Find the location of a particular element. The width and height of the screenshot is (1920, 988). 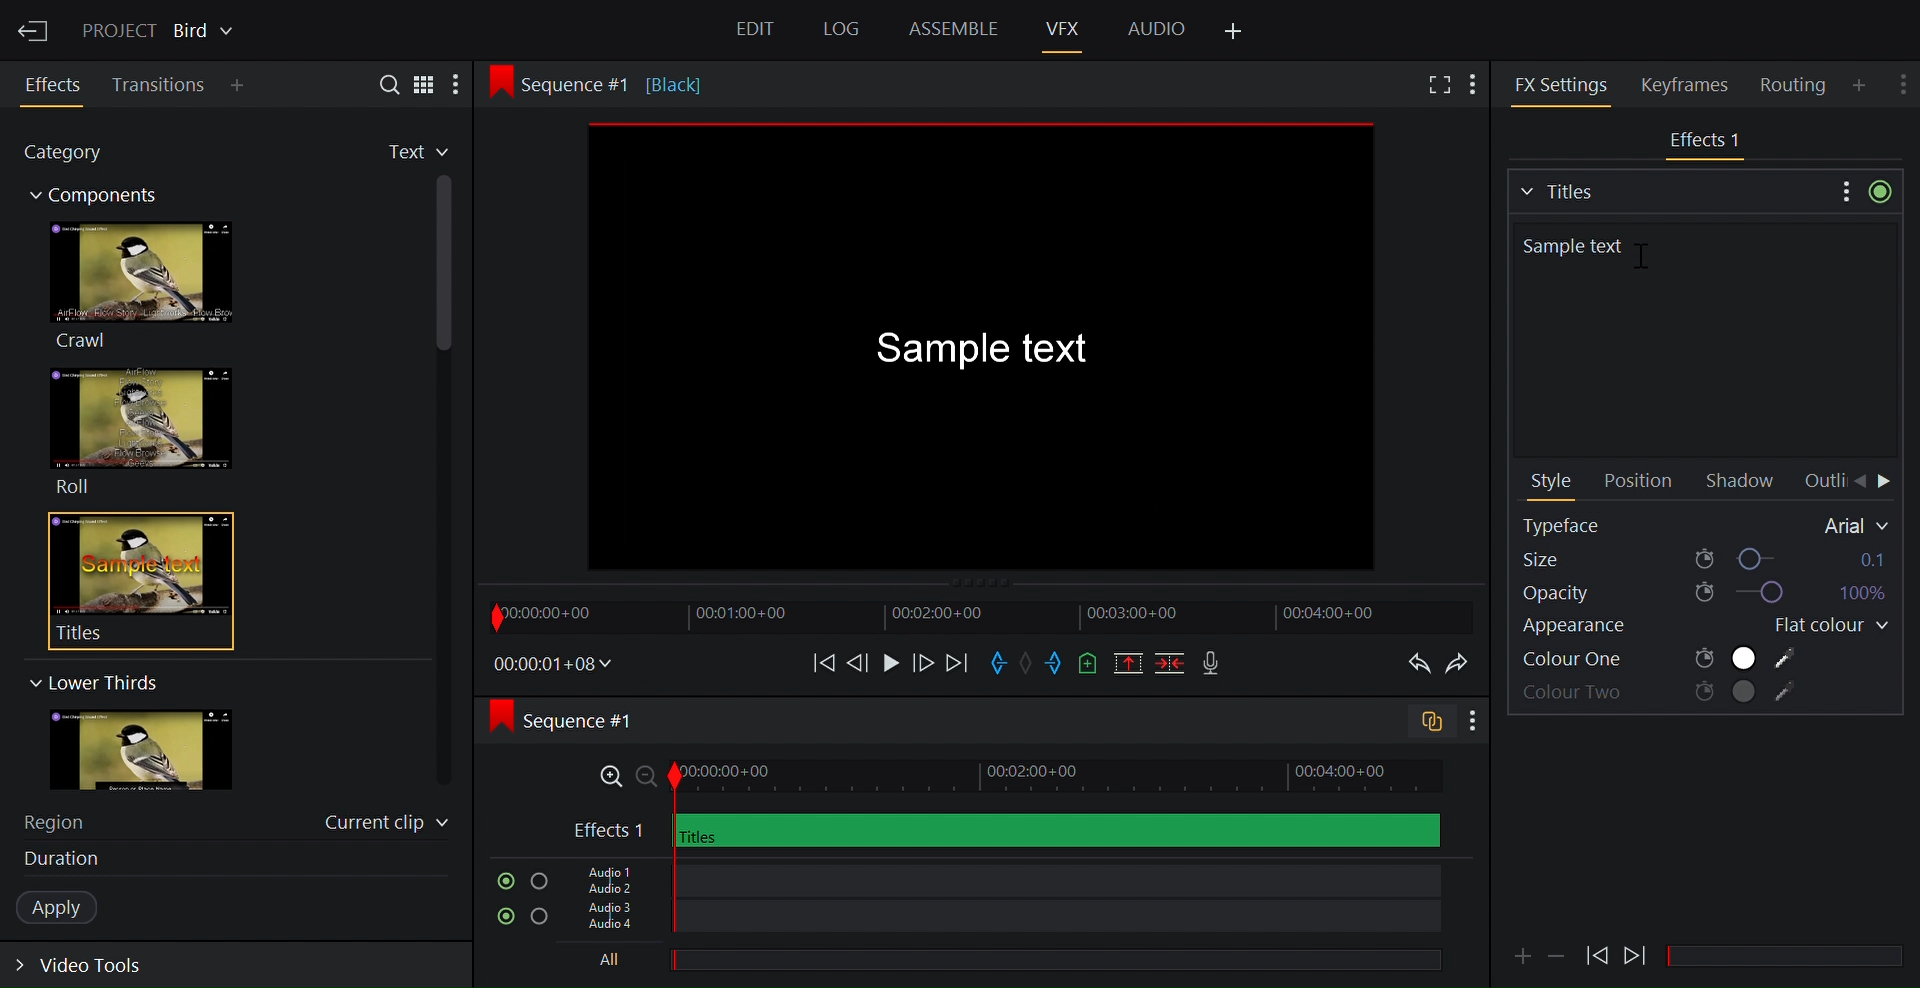

 is located at coordinates (68, 858).